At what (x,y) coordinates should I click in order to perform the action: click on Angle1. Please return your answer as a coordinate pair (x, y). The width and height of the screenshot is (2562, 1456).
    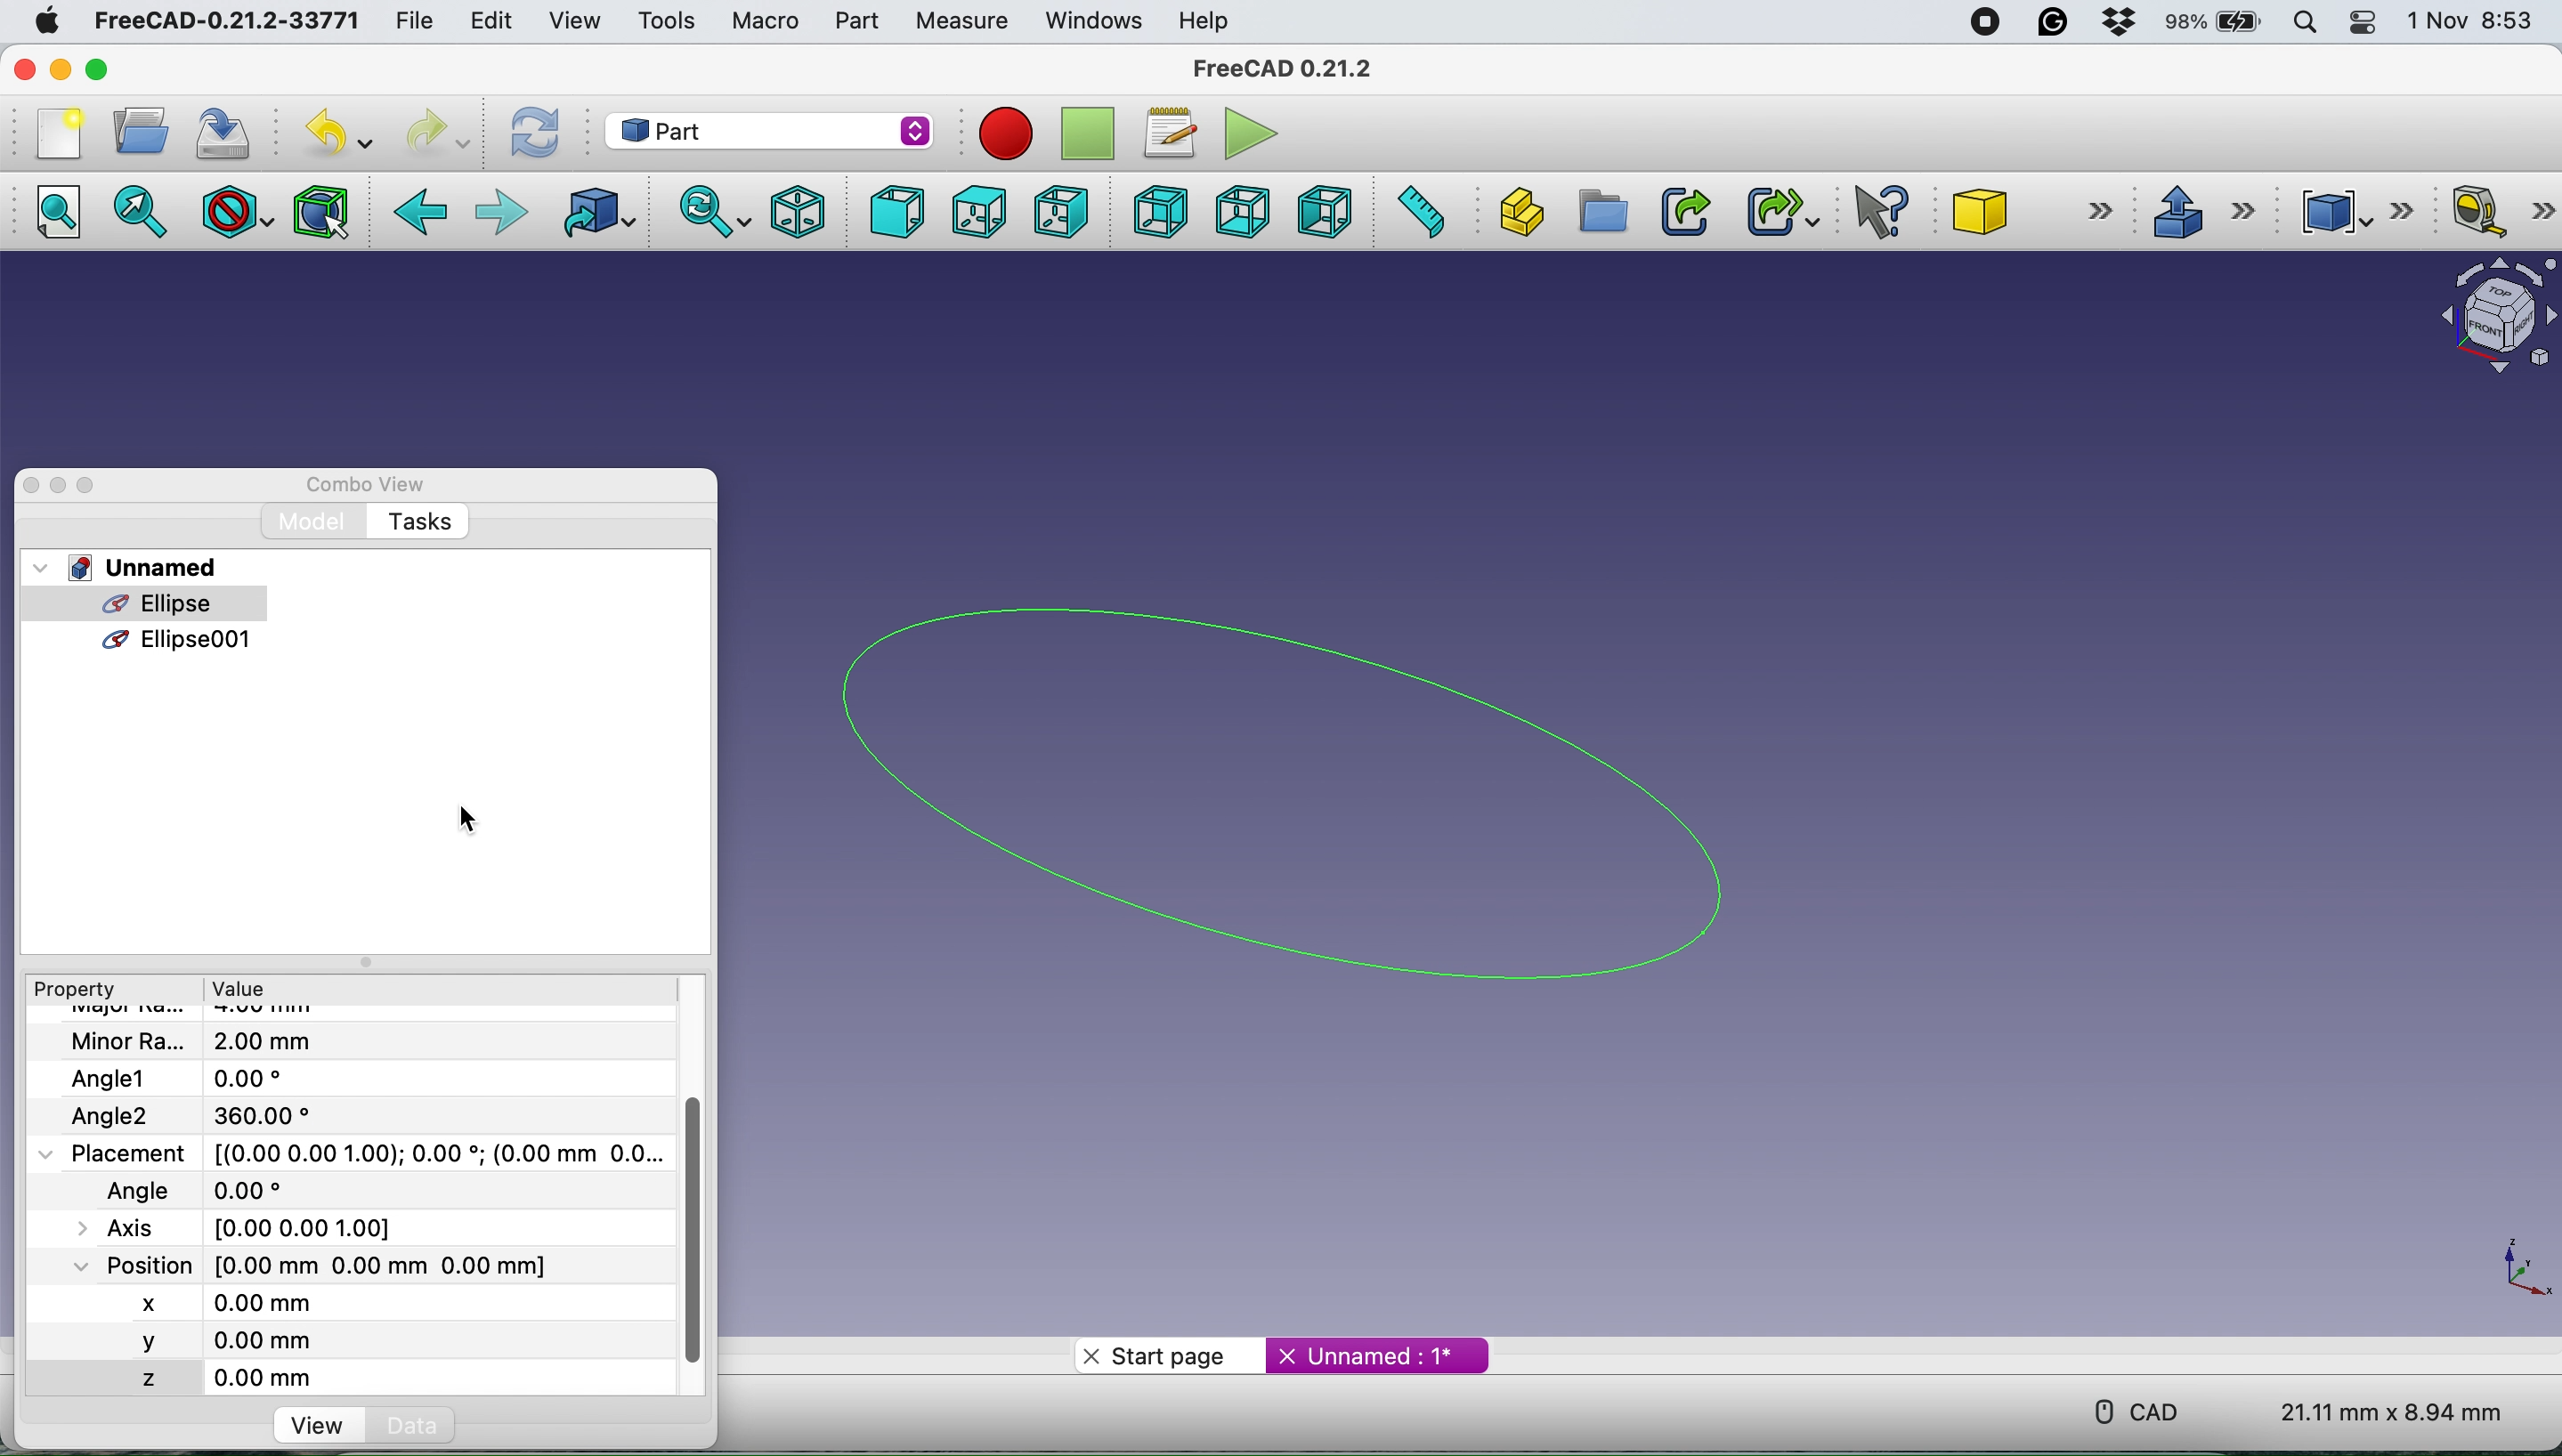
    Looking at the image, I should click on (181, 1078).